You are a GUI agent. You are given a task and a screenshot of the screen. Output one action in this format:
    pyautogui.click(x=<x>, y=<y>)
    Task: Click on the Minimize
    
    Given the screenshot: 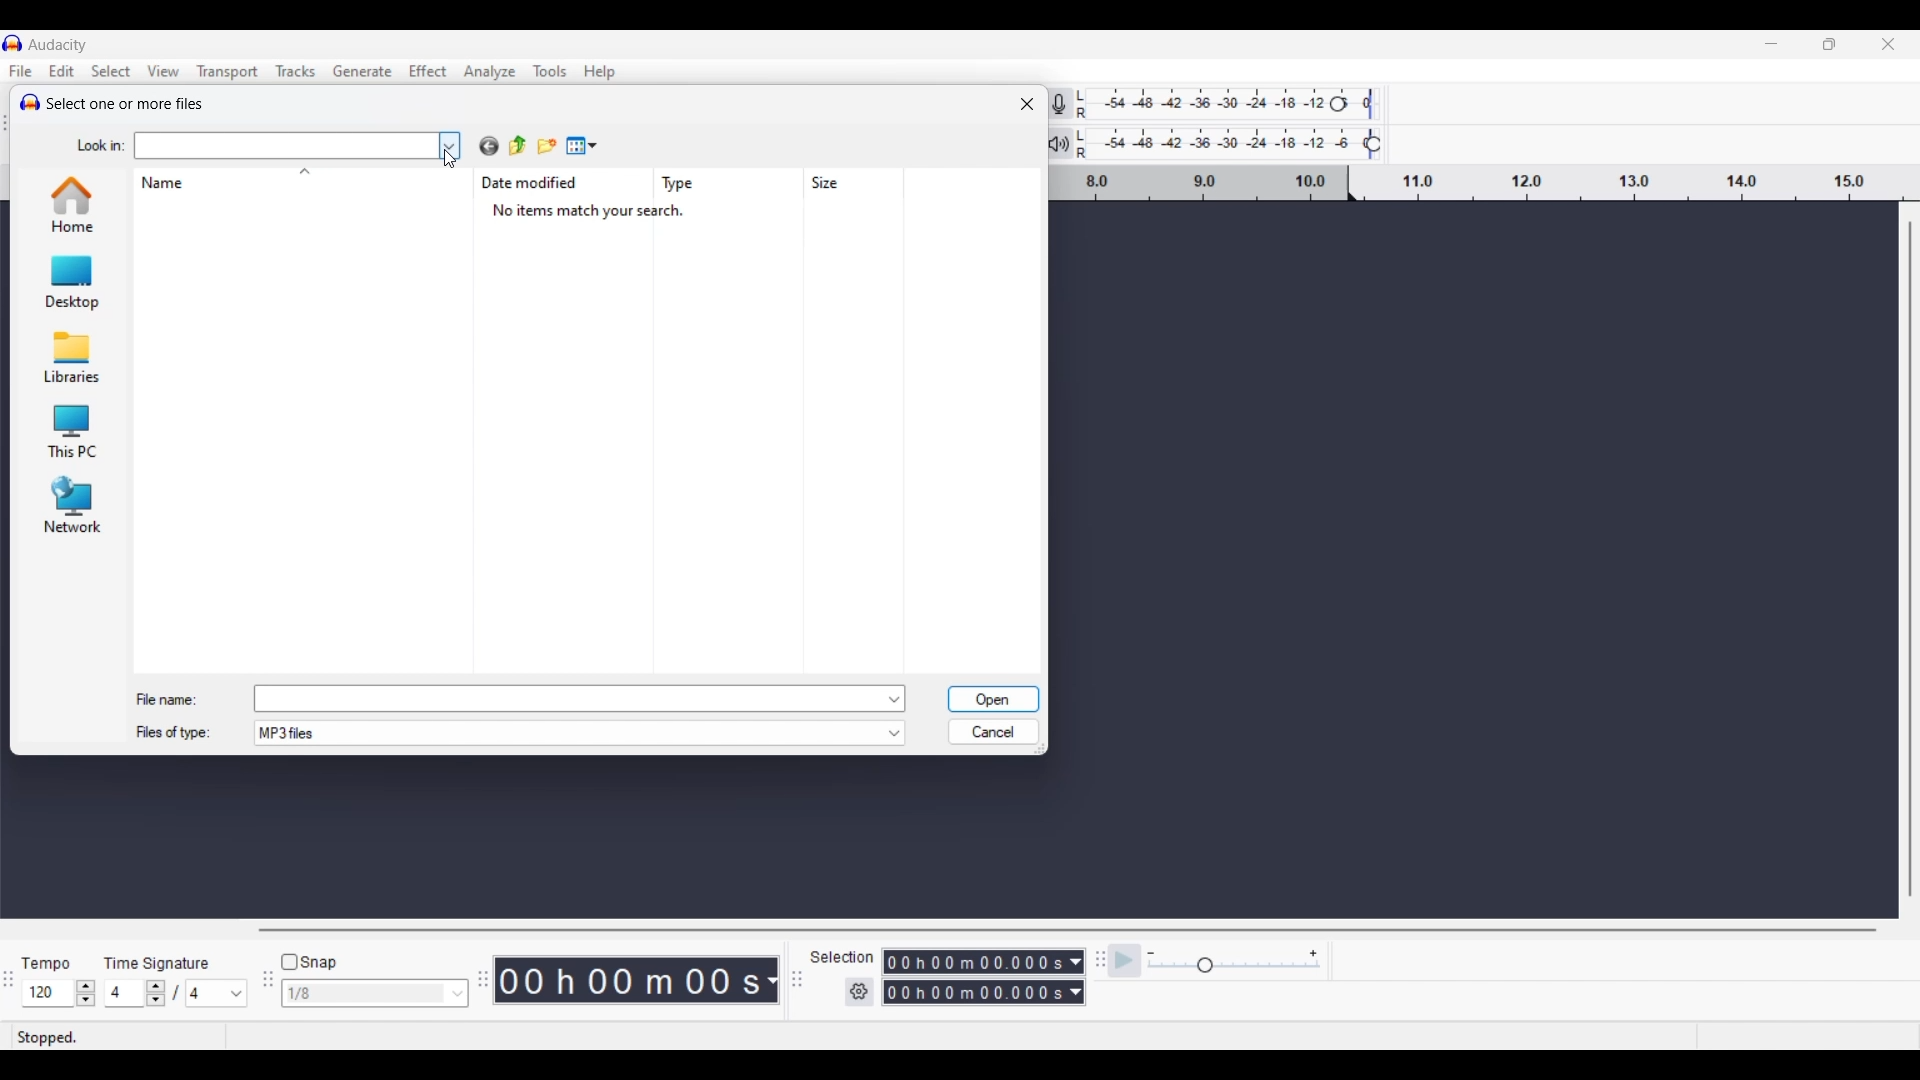 What is the action you would take?
    pyautogui.click(x=1771, y=44)
    